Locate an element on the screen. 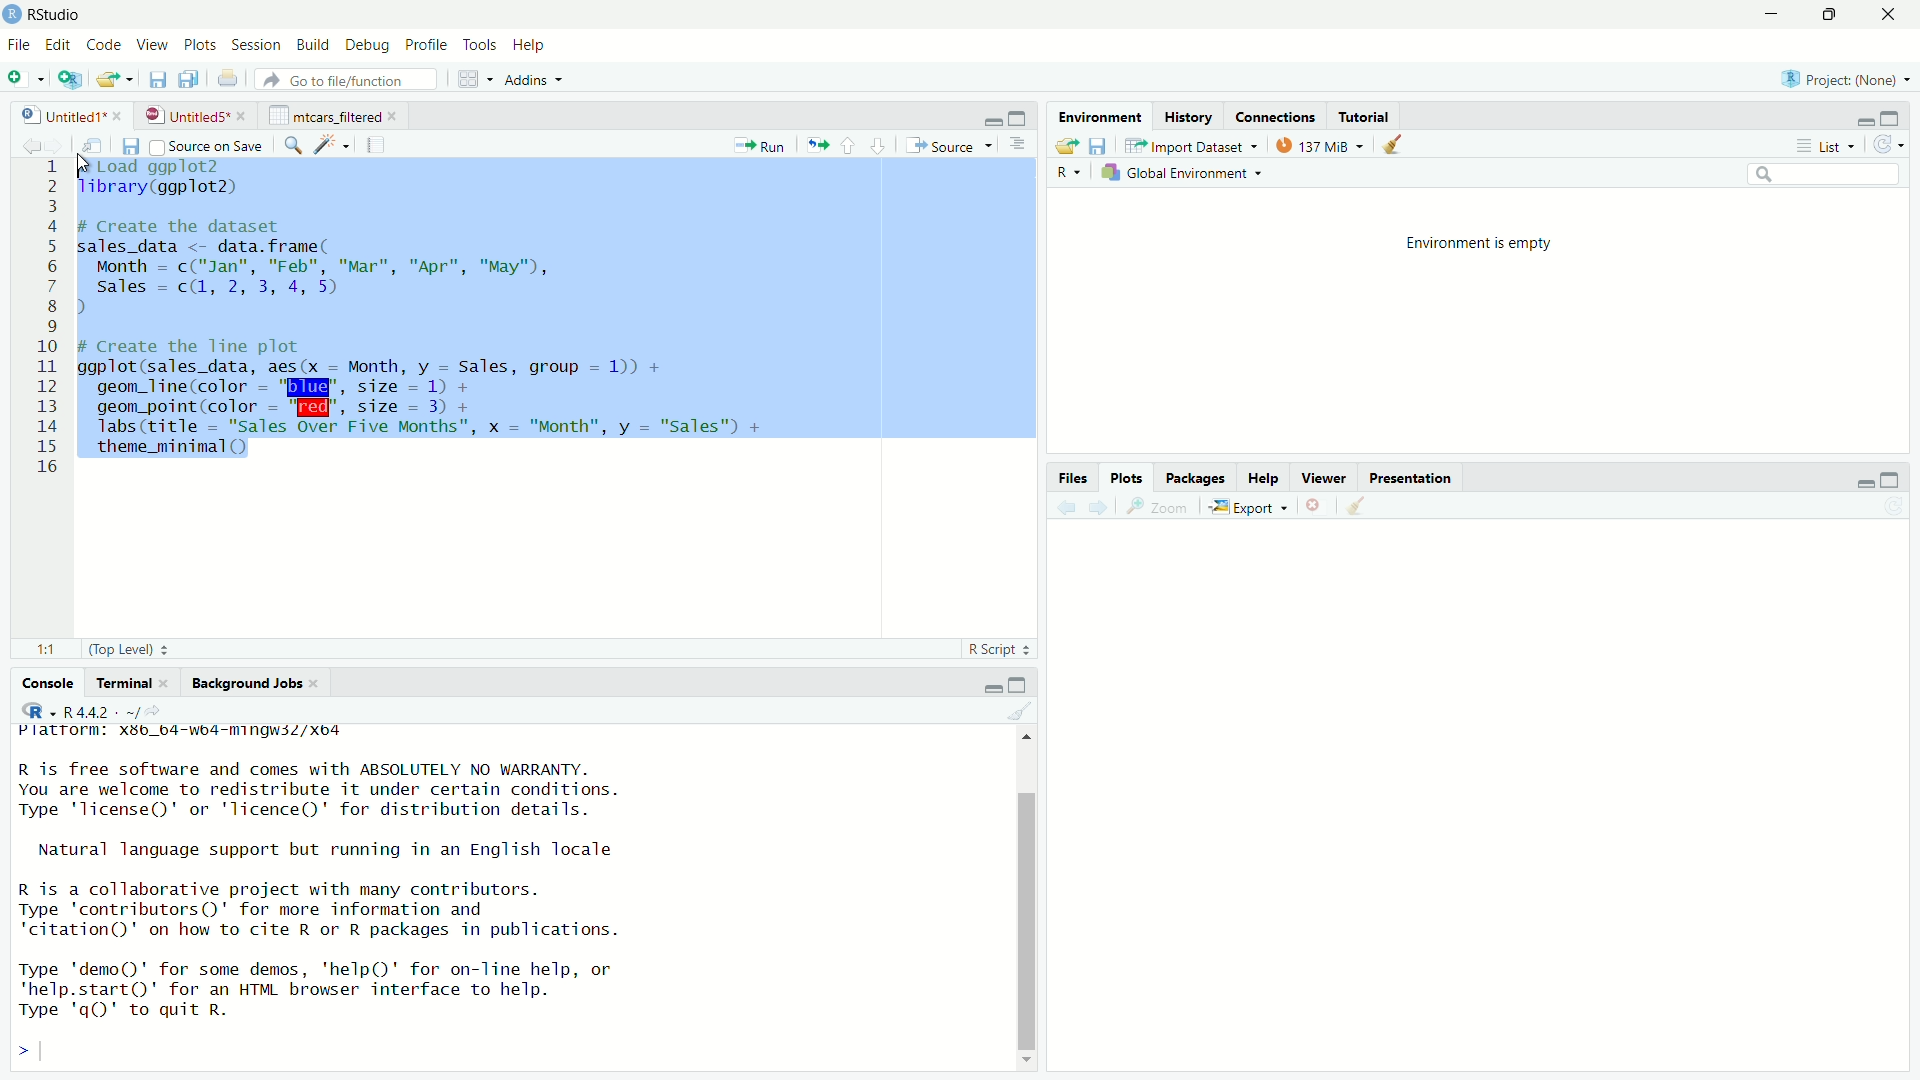 This screenshot has width=1920, height=1080. file is located at coordinates (20, 45).